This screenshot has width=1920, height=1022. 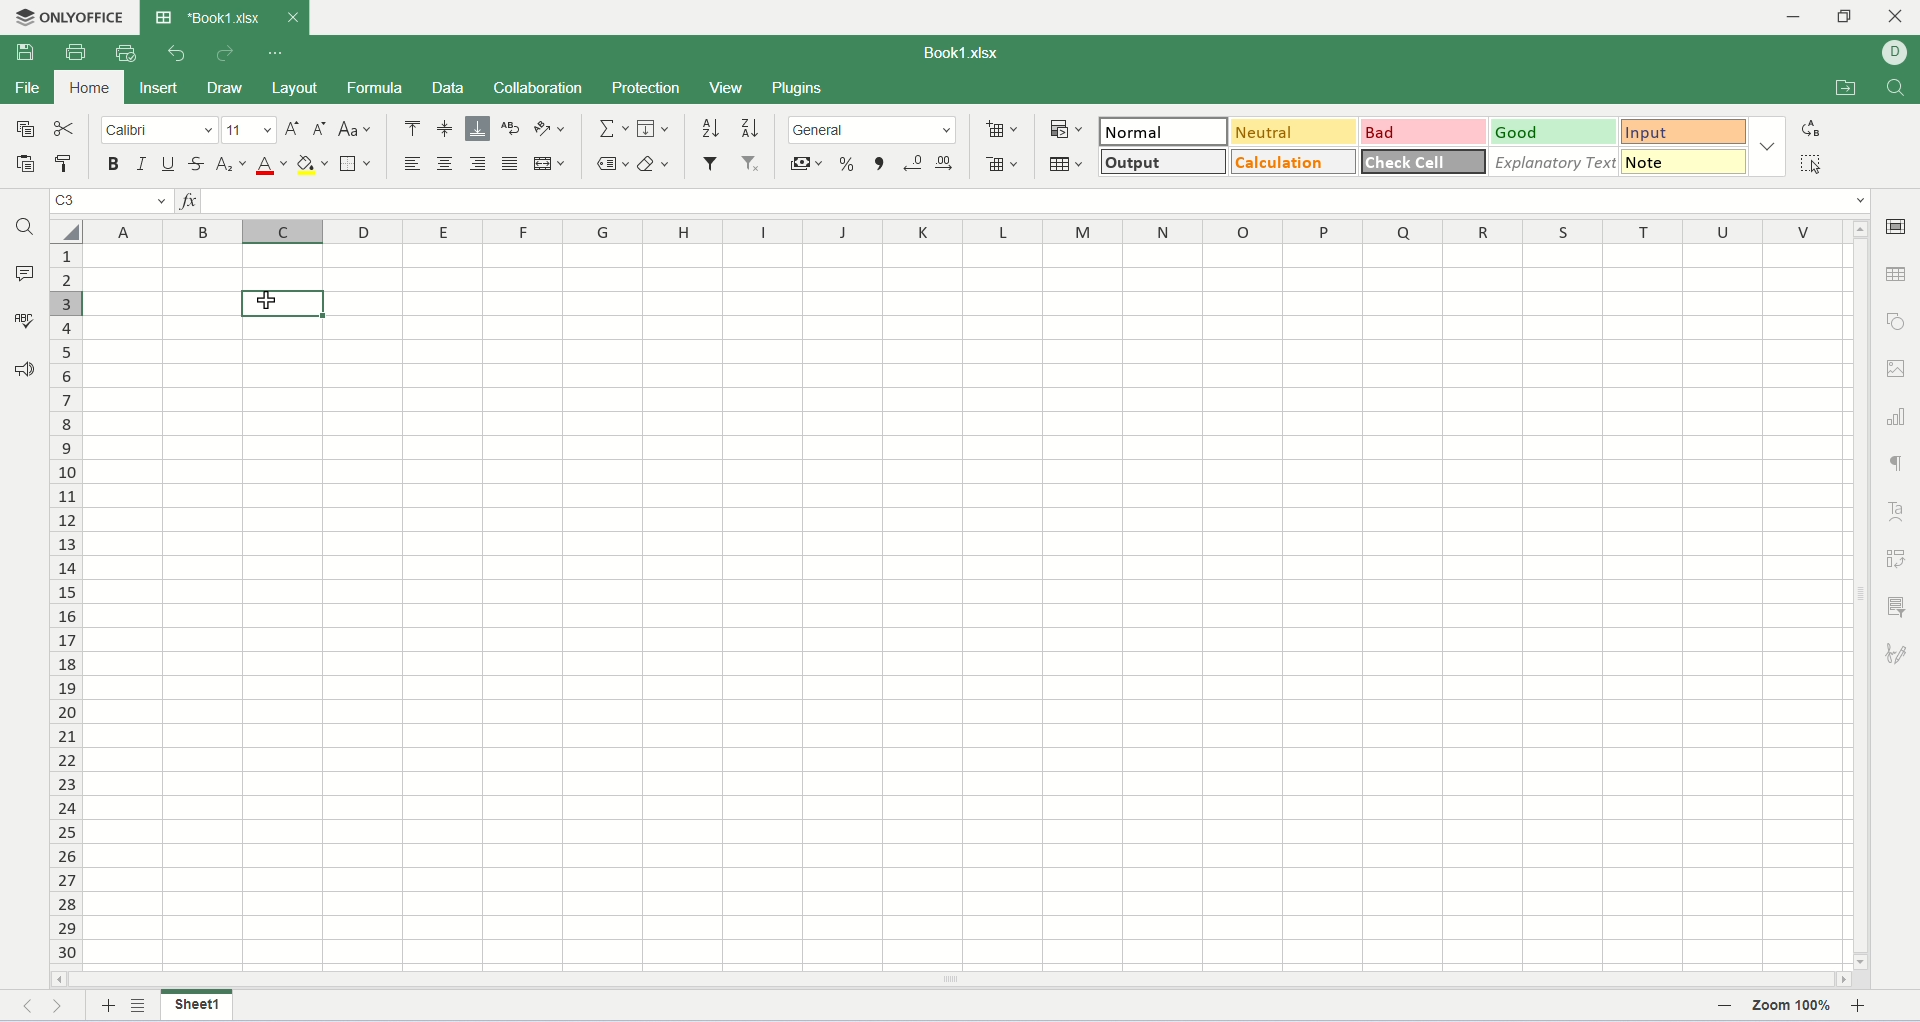 What do you see at coordinates (229, 88) in the screenshot?
I see `draw` at bounding box center [229, 88].